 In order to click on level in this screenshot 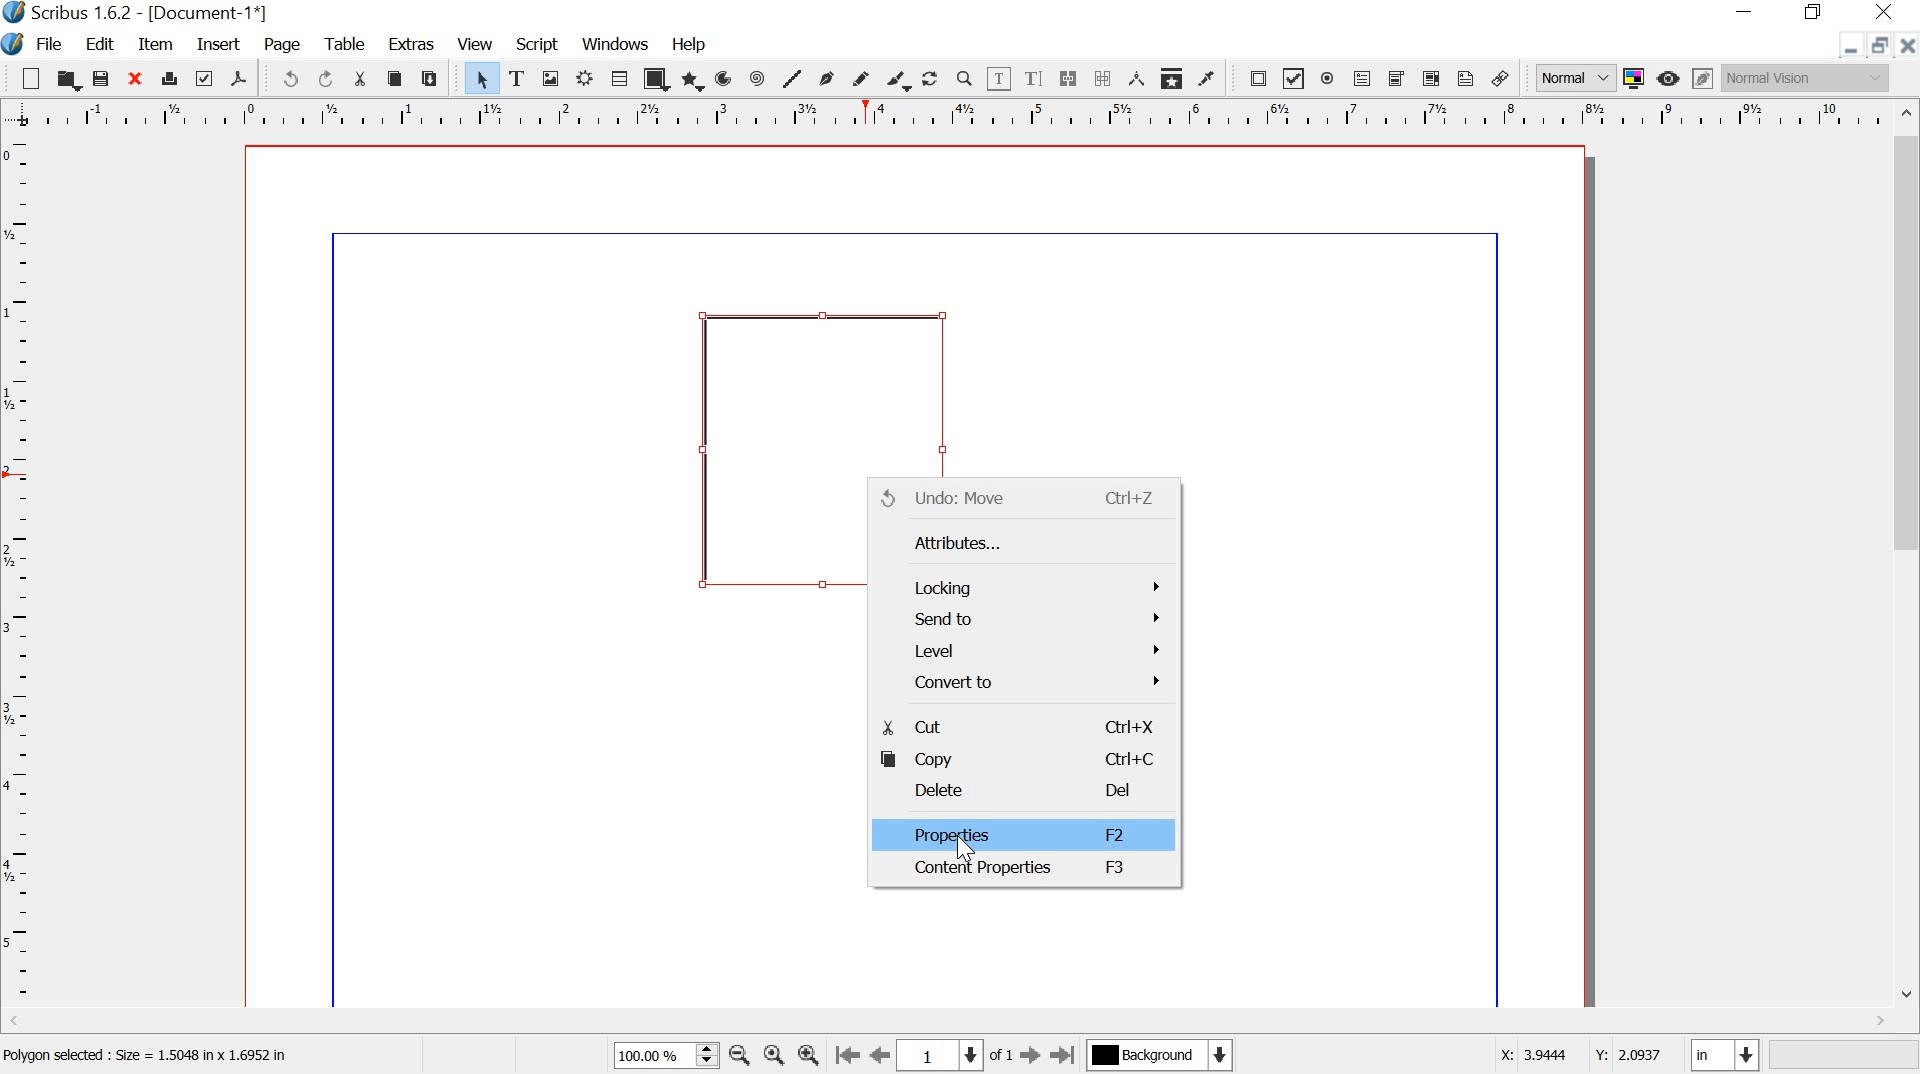, I will do `click(1027, 649)`.